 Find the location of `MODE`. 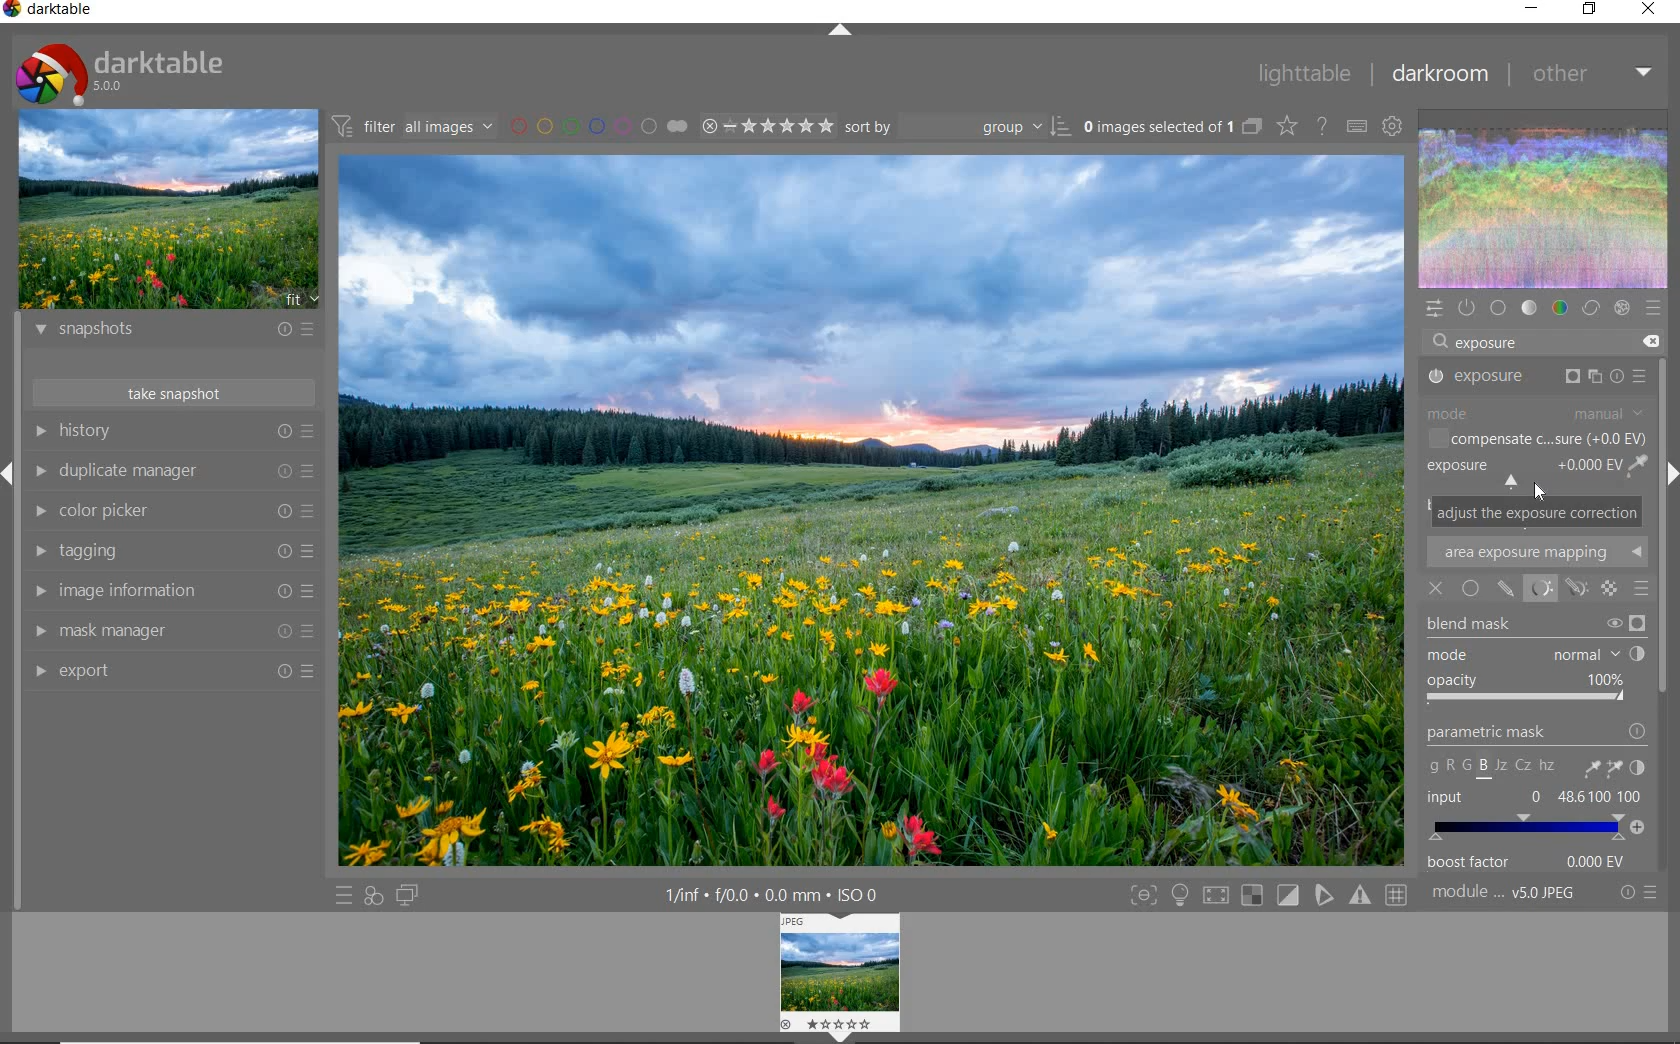

MODE is located at coordinates (1538, 411).